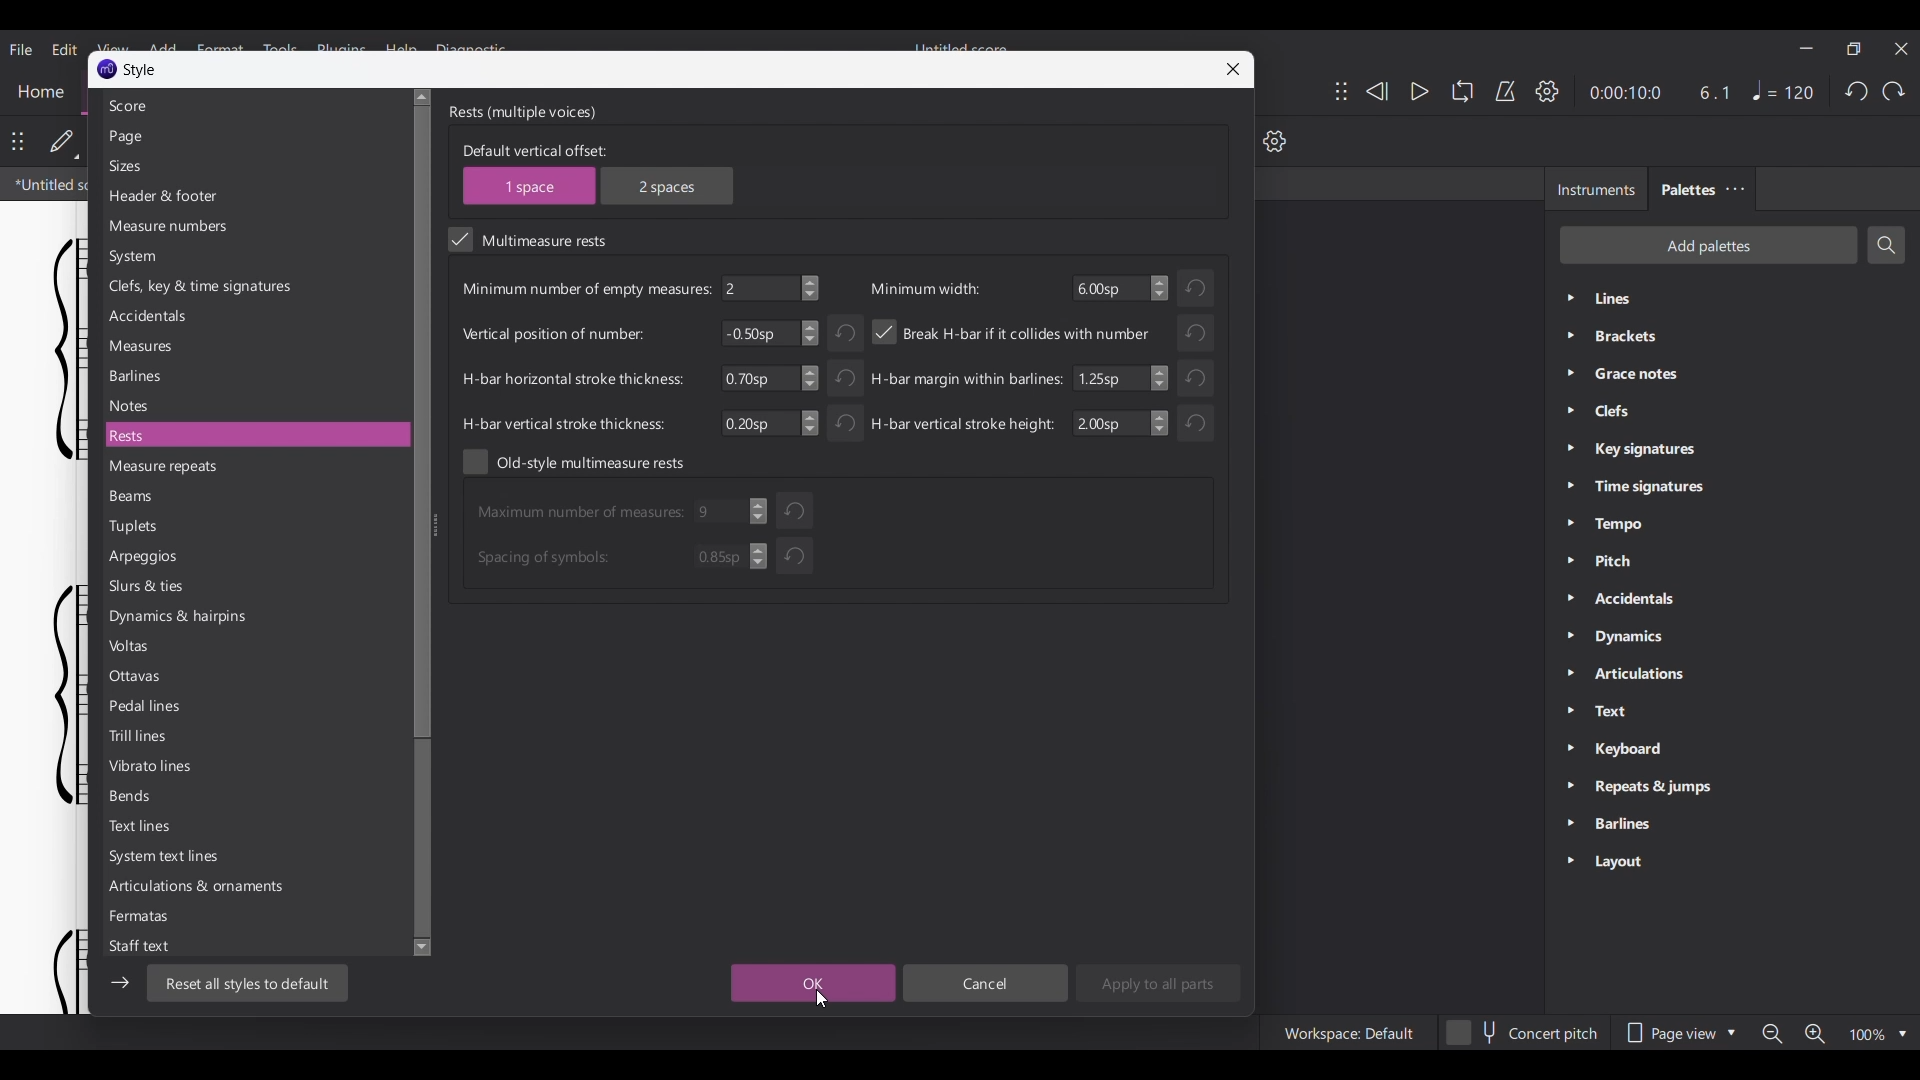 Image resolution: width=1920 pixels, height=1080 pixels. What do you see at coordinates (1283, 143) in the screenshot?
I see `settings` at bounding box center [1283, 143].